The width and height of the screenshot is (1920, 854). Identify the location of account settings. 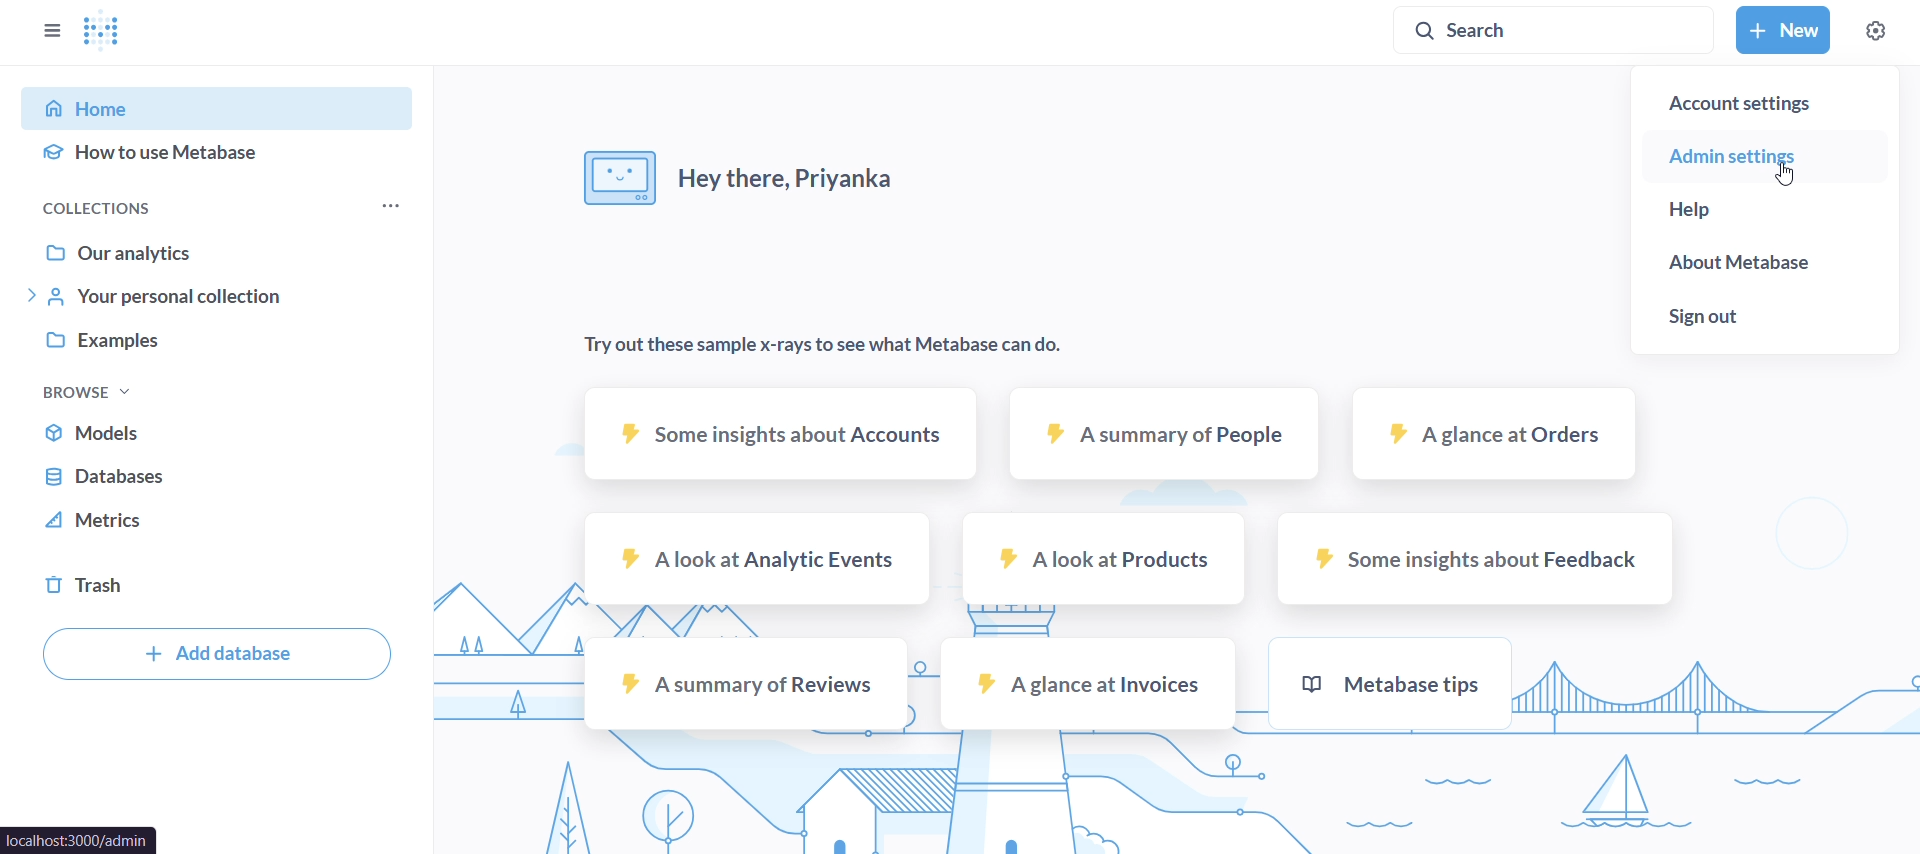
(1766, 95).